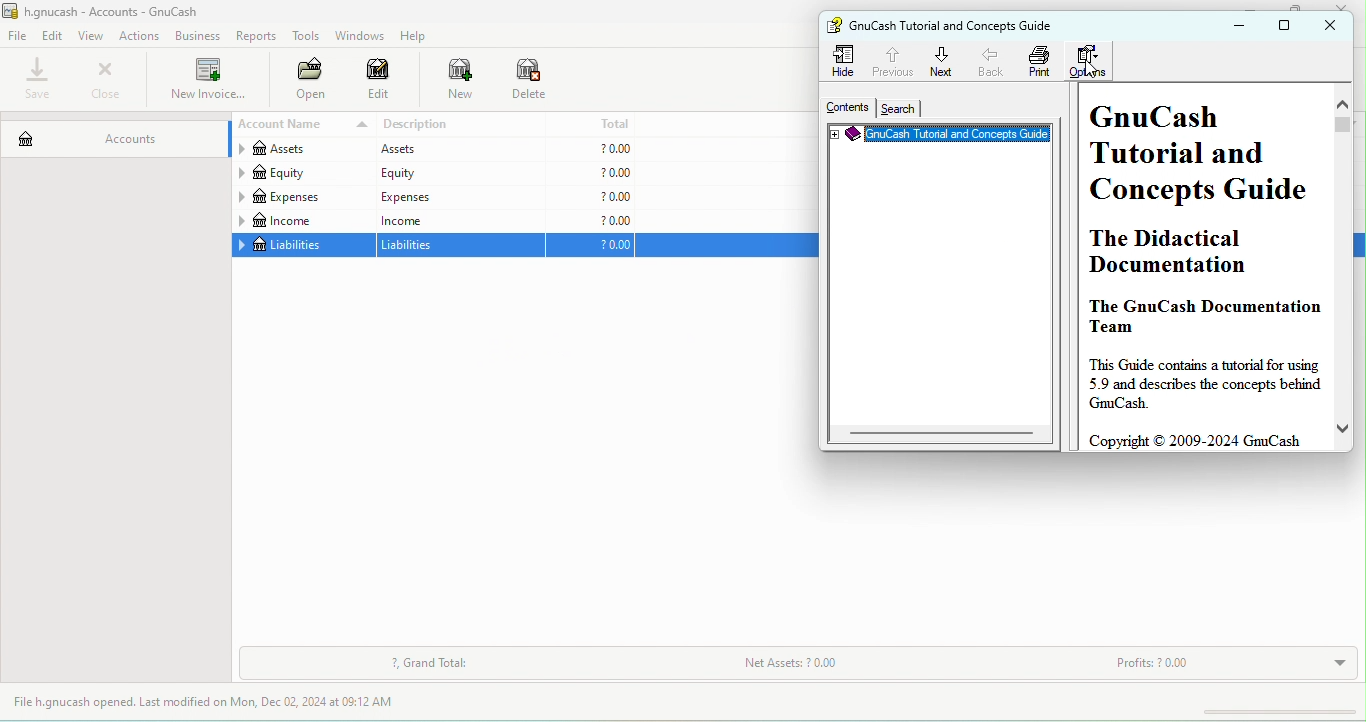 This screenshot has height=722, width=1366. What do you see at coordinates (379, 82) in the screenshot?
I see `edit` at bounding box center [379, 82].